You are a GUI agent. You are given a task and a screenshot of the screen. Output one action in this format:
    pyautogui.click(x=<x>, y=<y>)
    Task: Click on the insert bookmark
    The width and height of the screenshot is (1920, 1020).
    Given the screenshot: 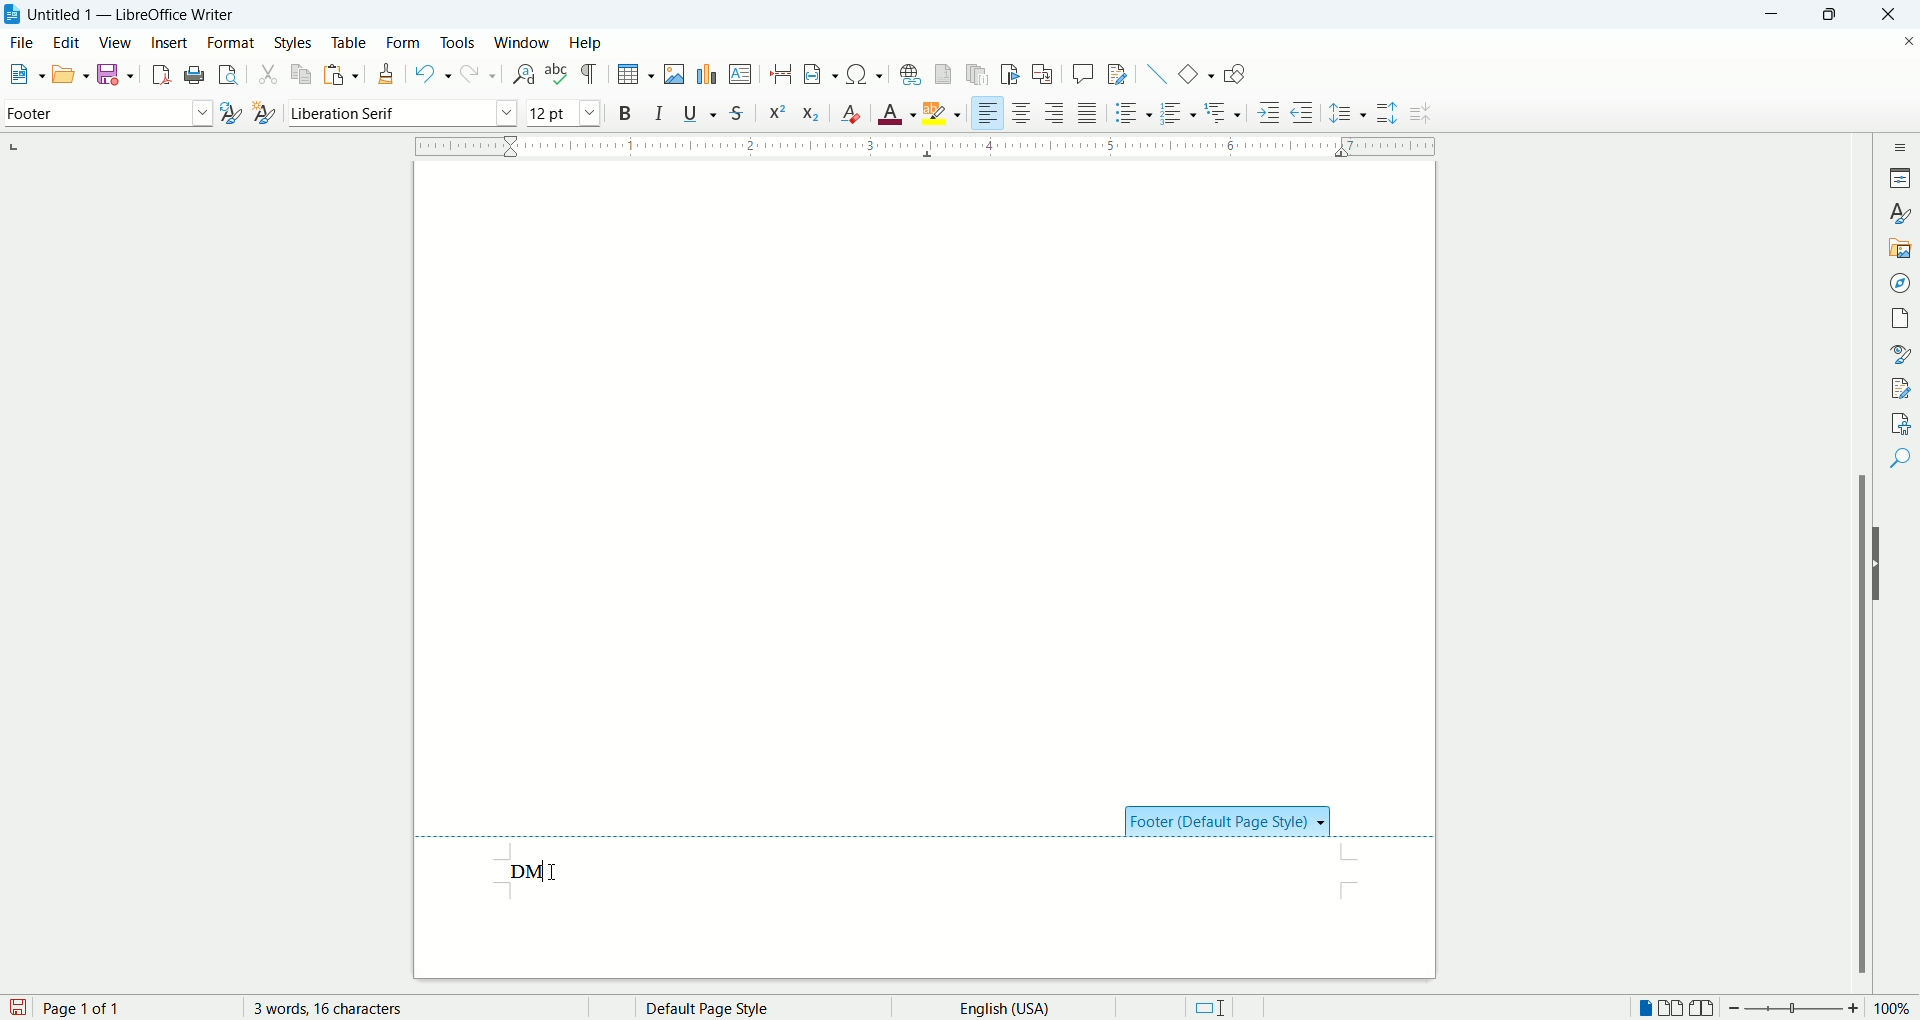 What is the action you would take?
    pyautogui.click(x=1014, y=74)
    